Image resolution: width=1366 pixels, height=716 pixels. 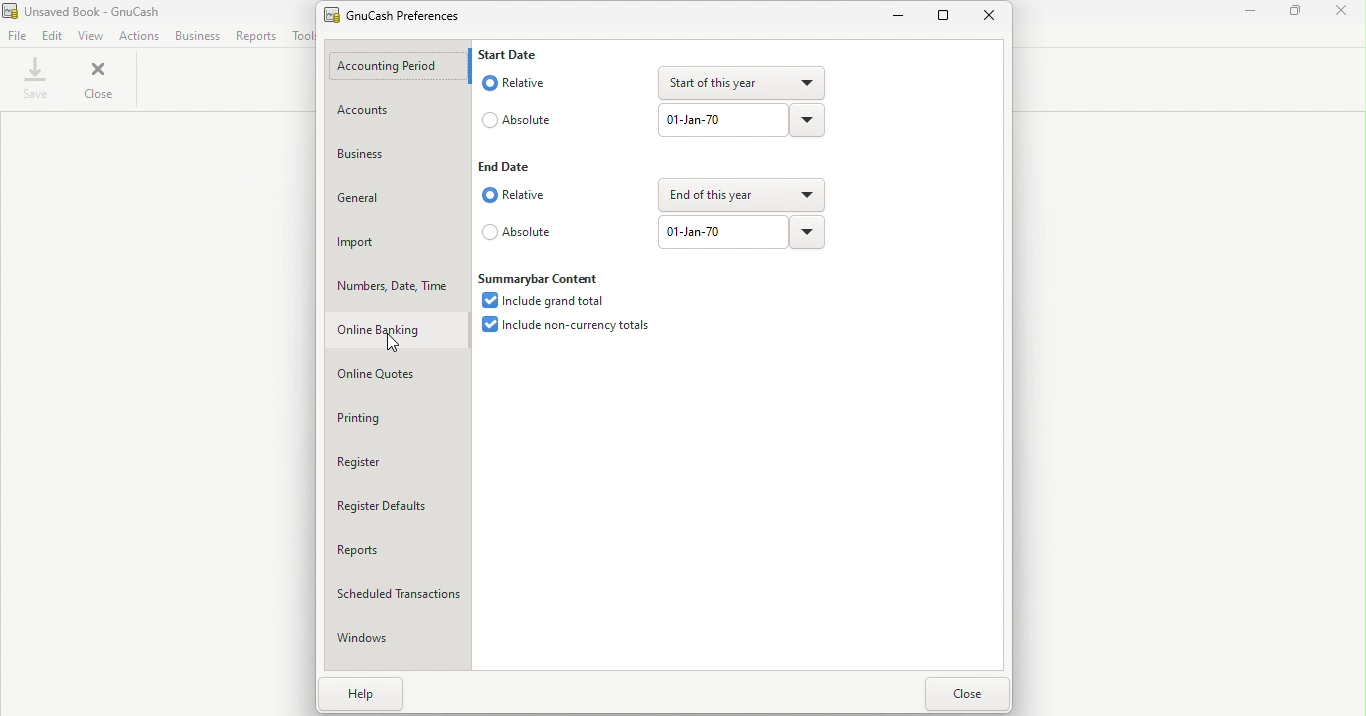 I want to click on GnuCash preferences, so click(x=402, y=14).